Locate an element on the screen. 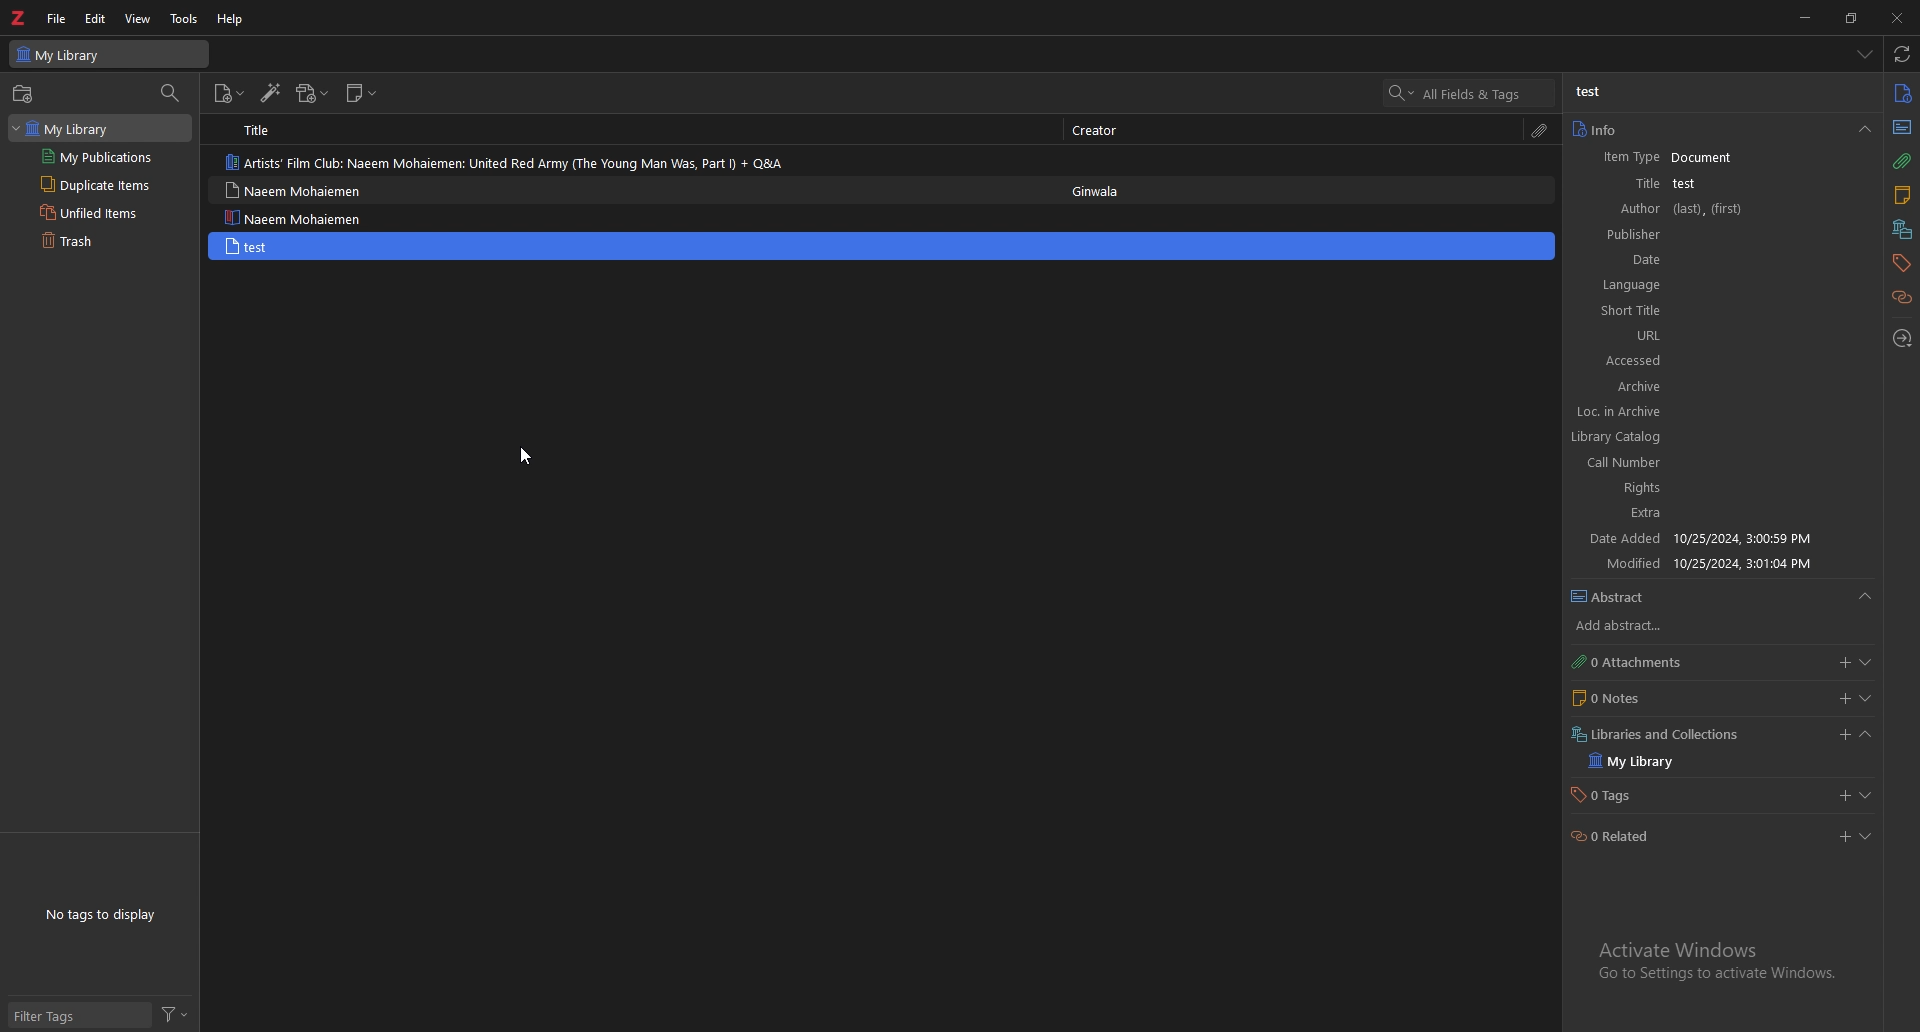 The image size is (1920, 1032). url input is located at coordinates (1735, 335).